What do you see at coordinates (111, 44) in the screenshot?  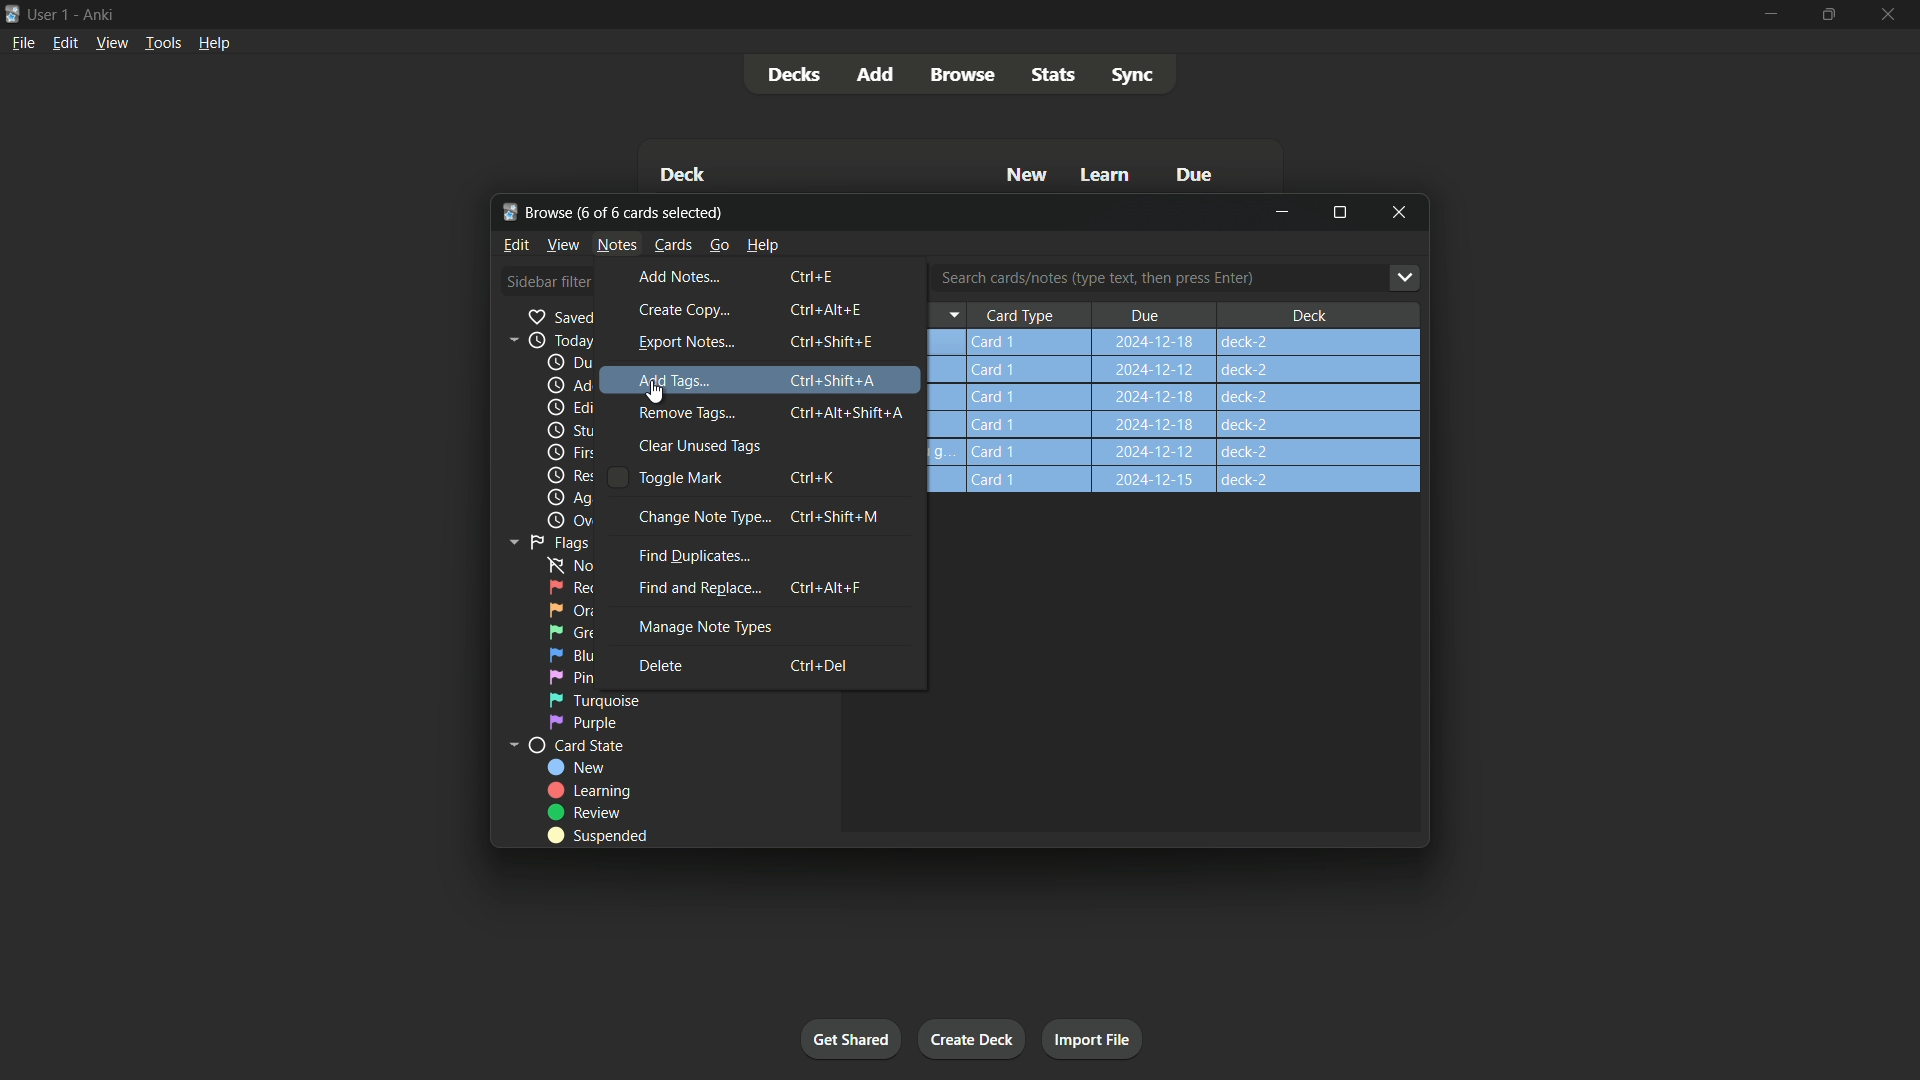 I see `View menu` at bounding box center [111, 44].